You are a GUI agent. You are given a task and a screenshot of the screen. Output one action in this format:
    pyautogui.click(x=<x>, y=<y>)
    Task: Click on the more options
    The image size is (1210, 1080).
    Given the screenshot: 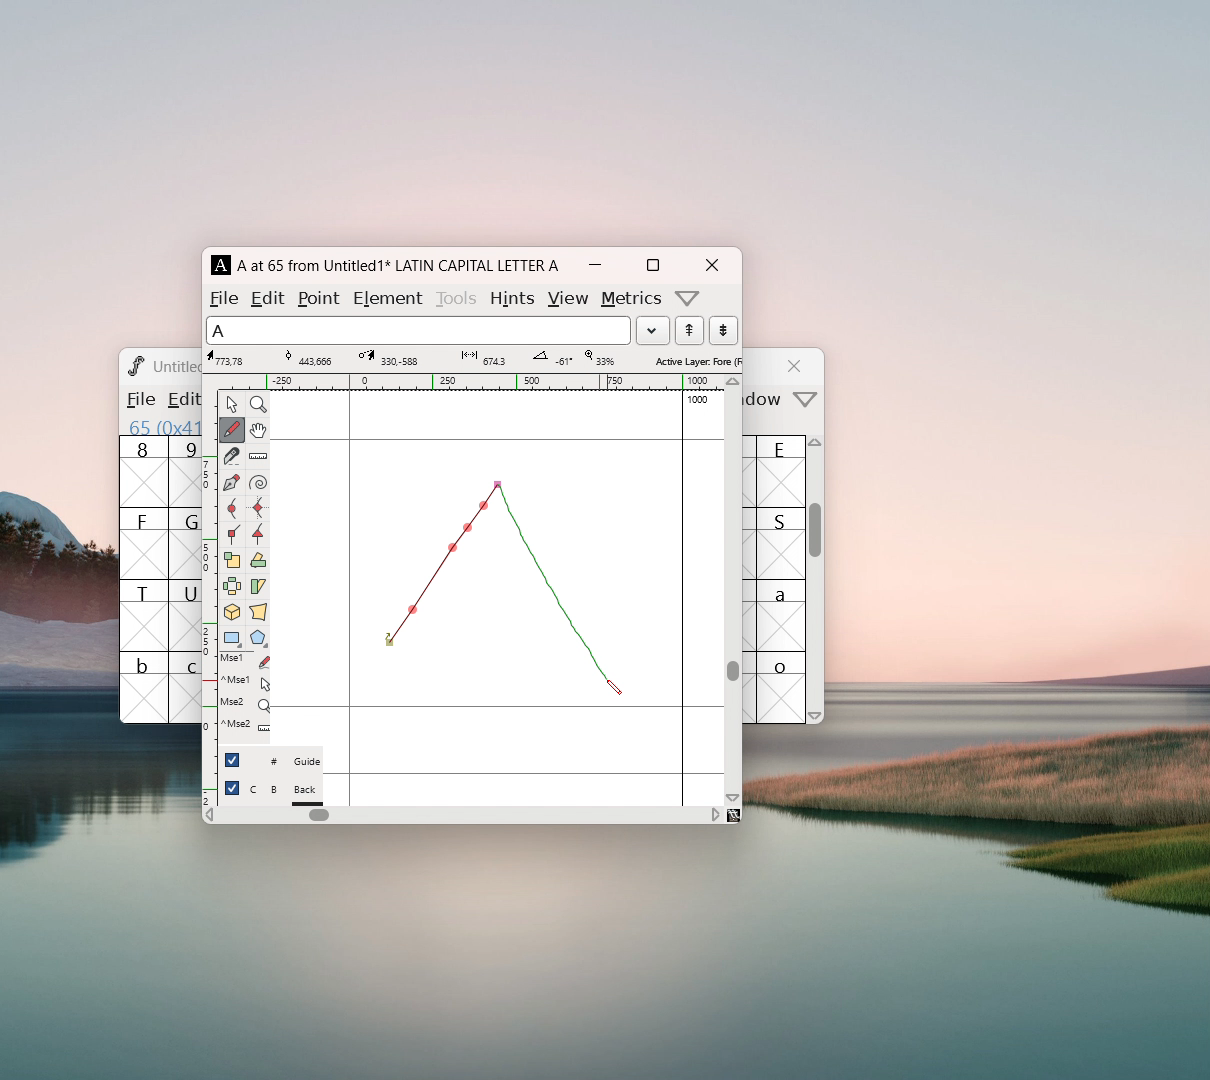 What is the action you would take?
    pyautogui.click(x=806, y=401)
    